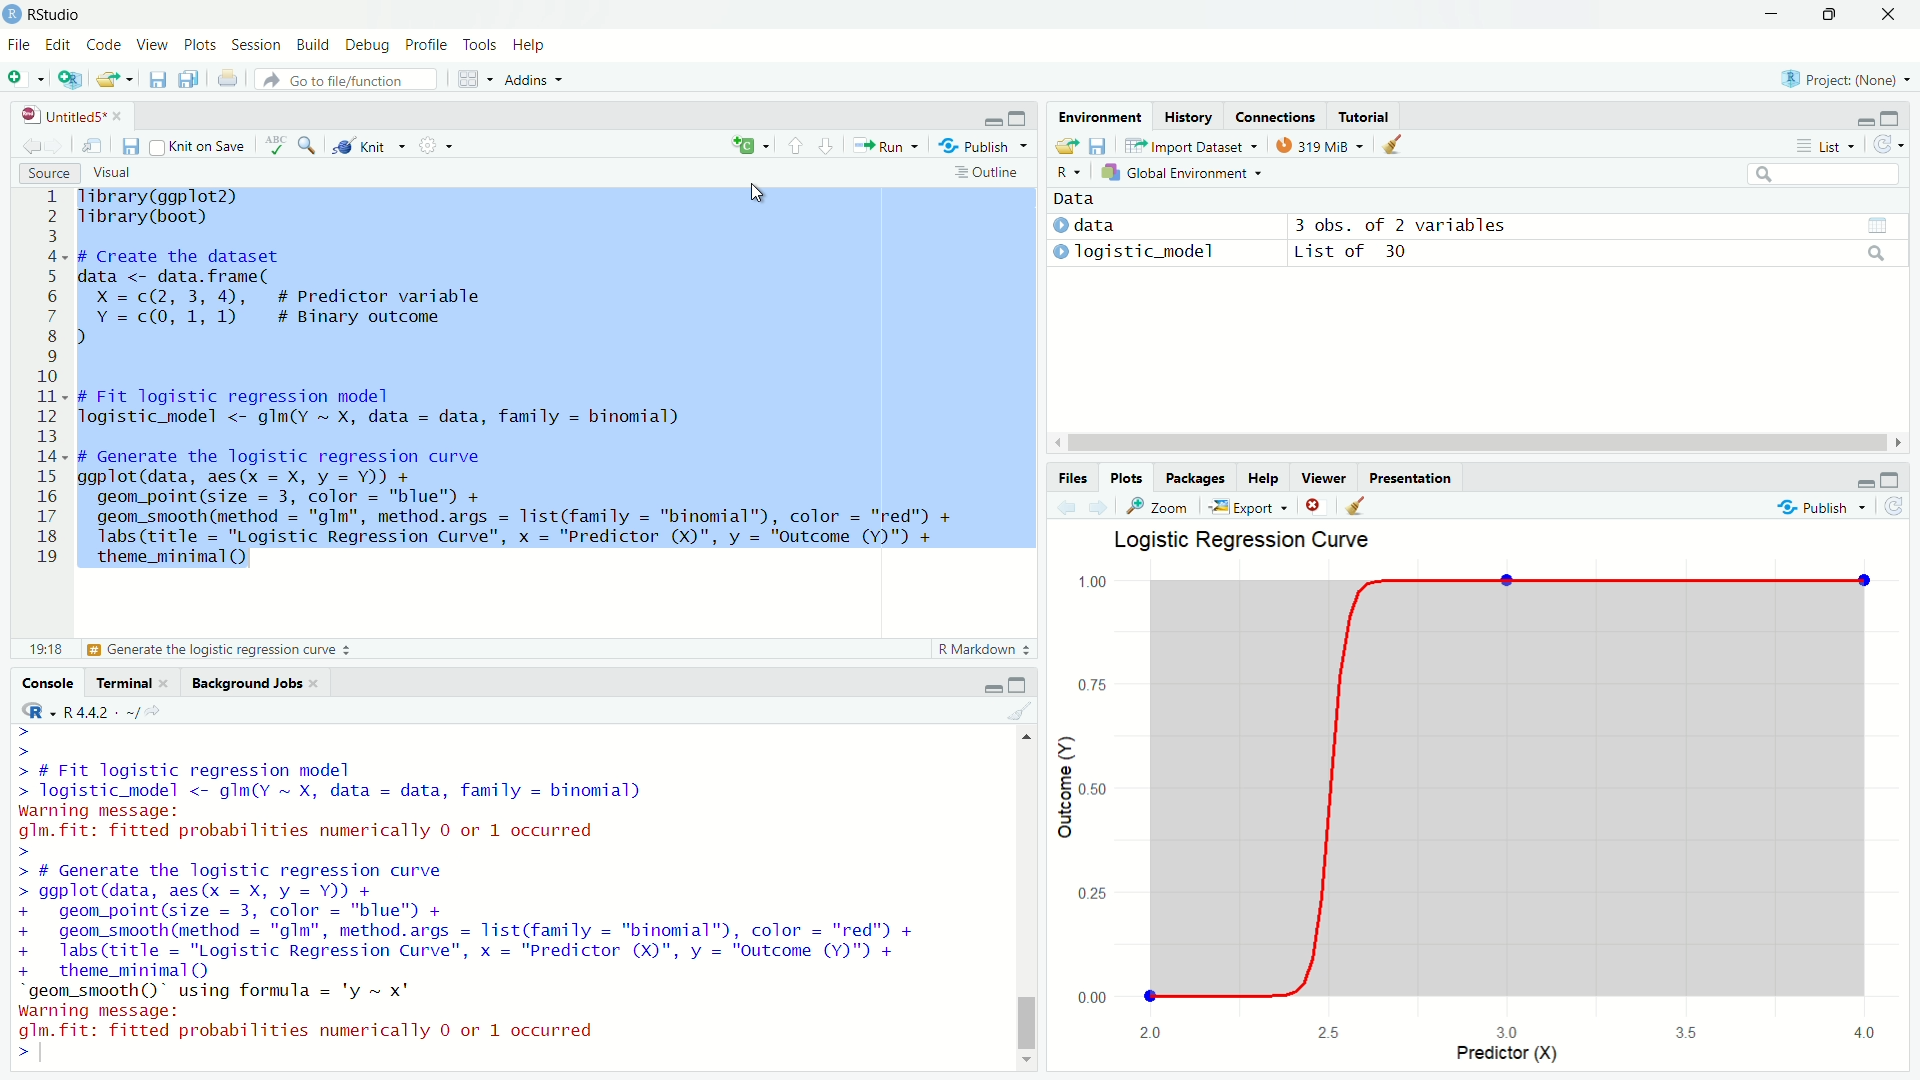  What do you see at coordinates (1823, 145) in the screenshot?
I see `List` at bounding box center [1823, 145].